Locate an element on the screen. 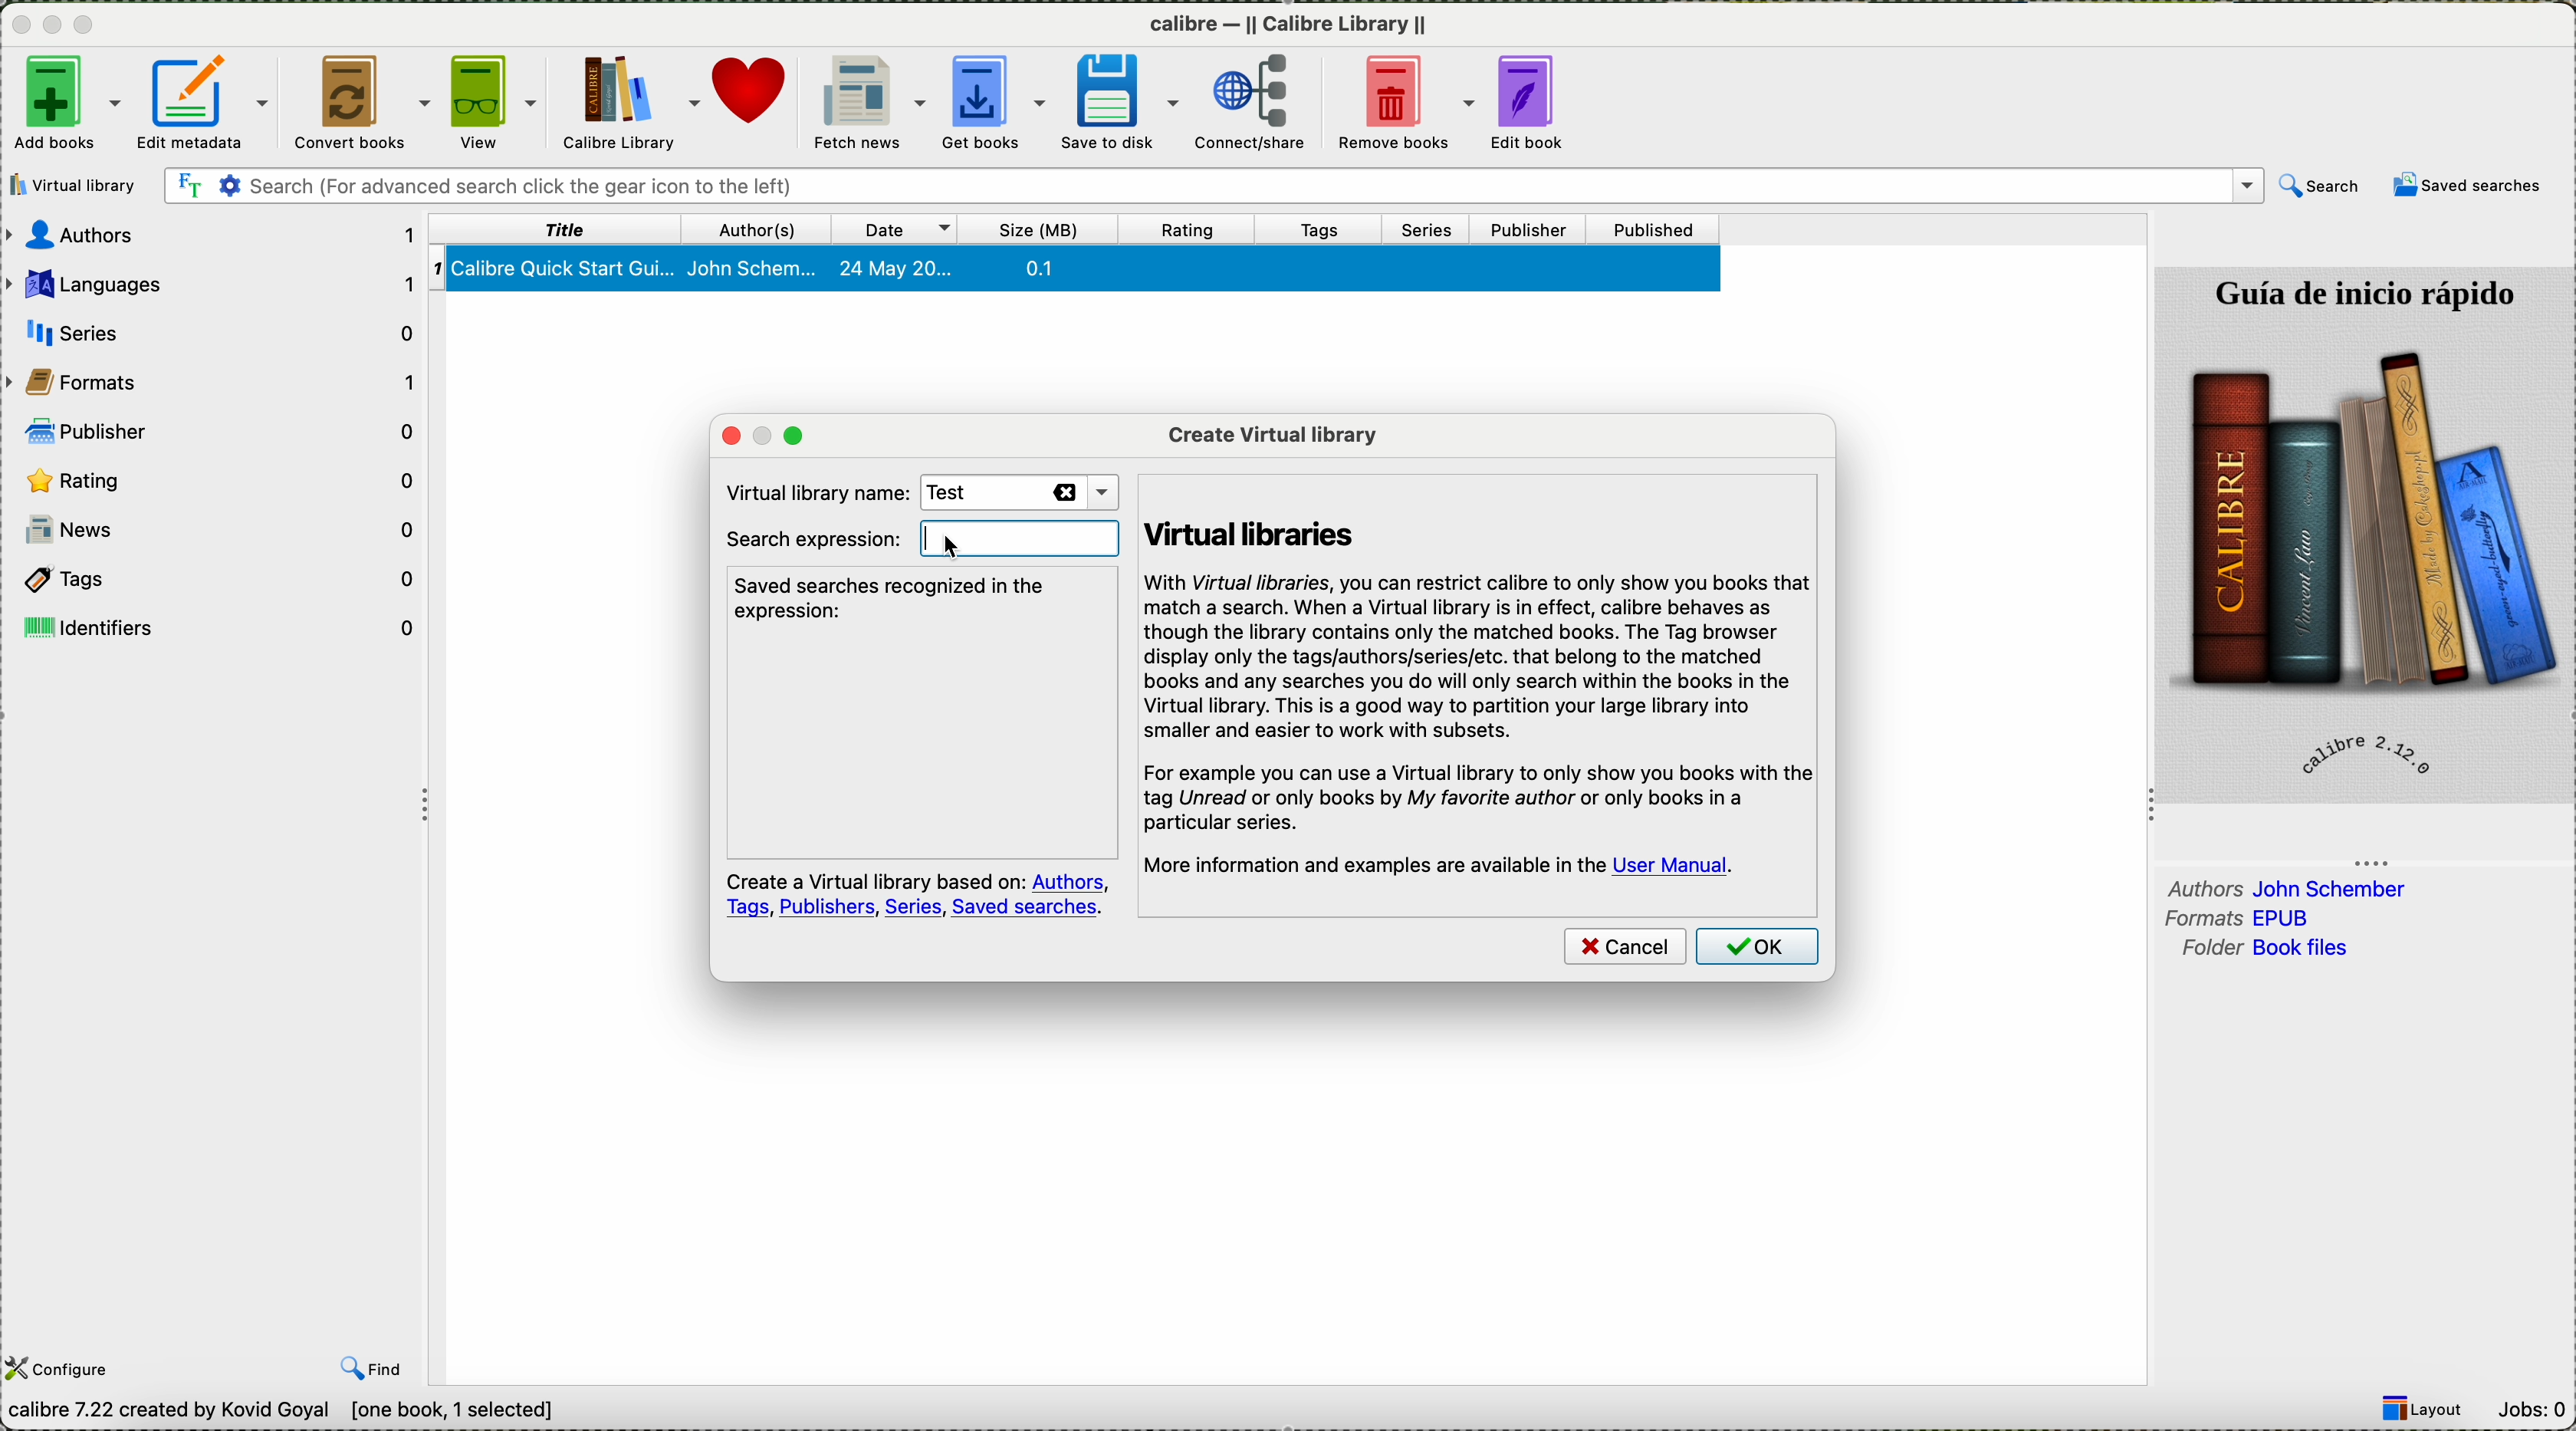 The image size is (2576, 1431). close is located at coordinates (18, 28).